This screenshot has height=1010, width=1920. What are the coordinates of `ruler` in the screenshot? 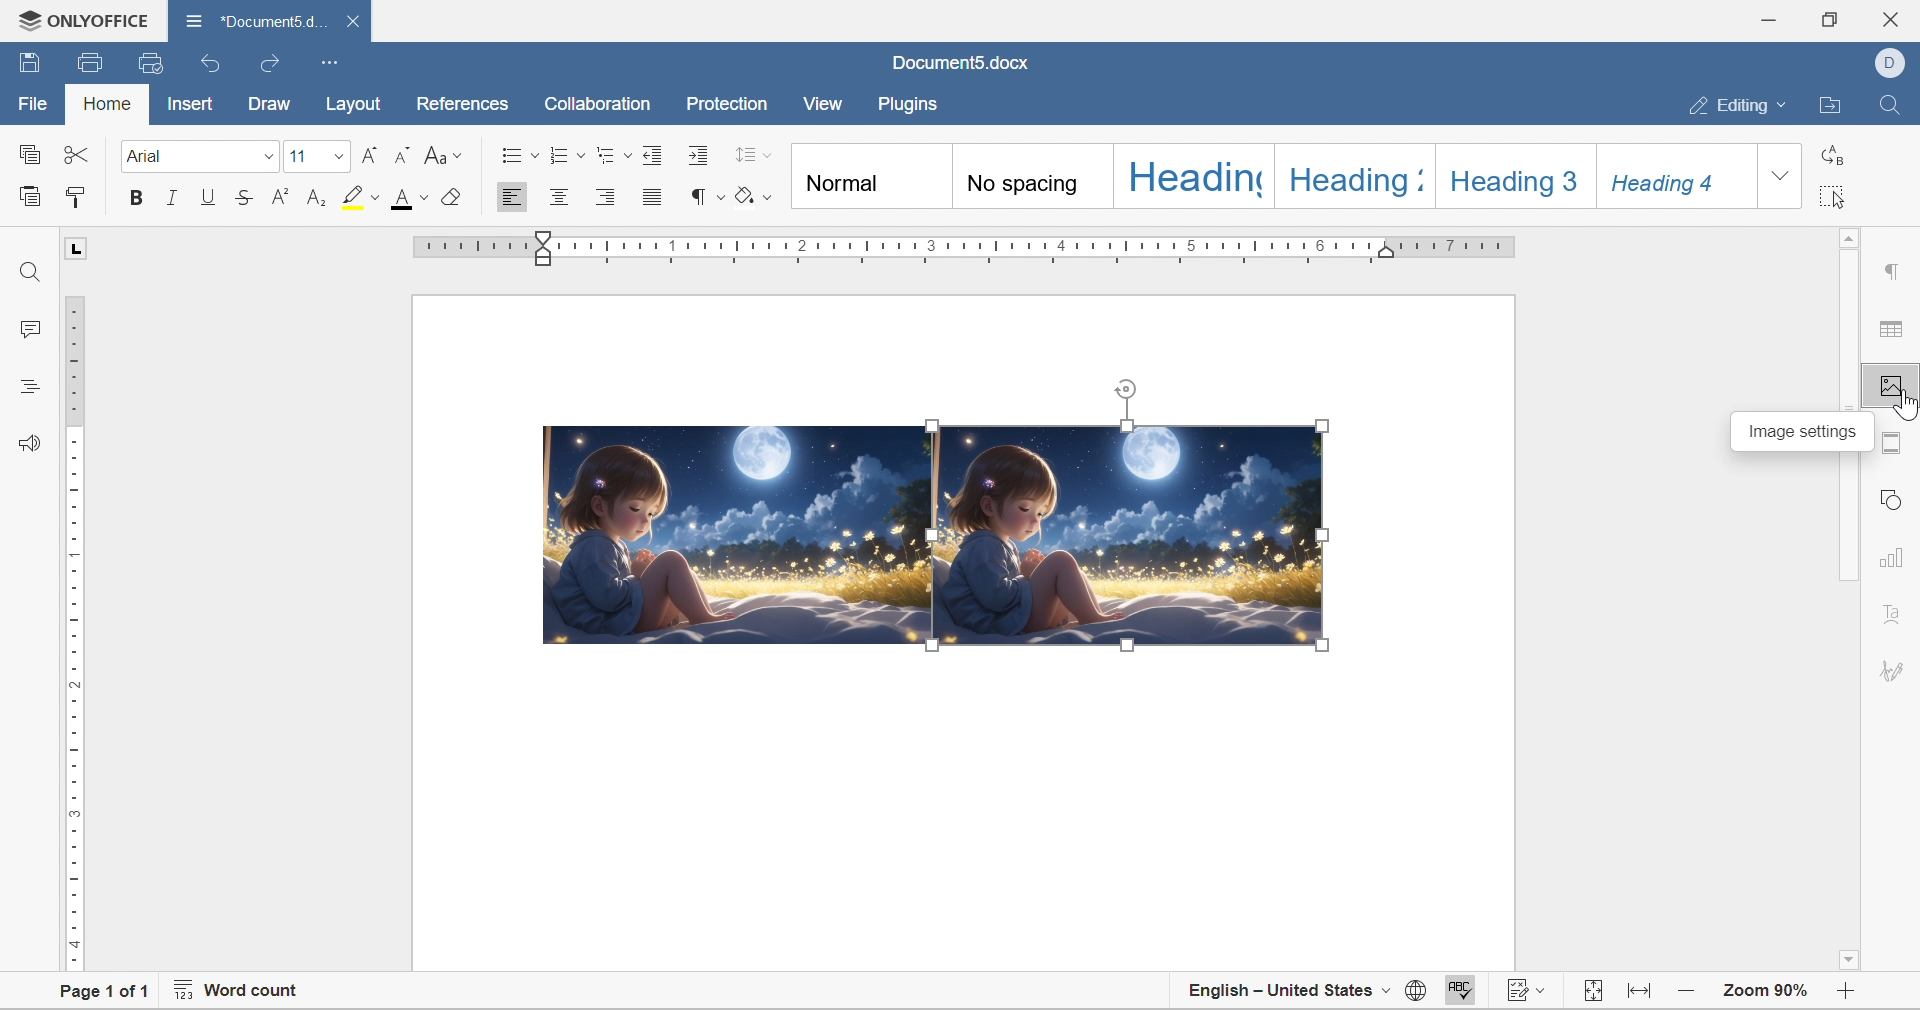 It's located at (969, 250).